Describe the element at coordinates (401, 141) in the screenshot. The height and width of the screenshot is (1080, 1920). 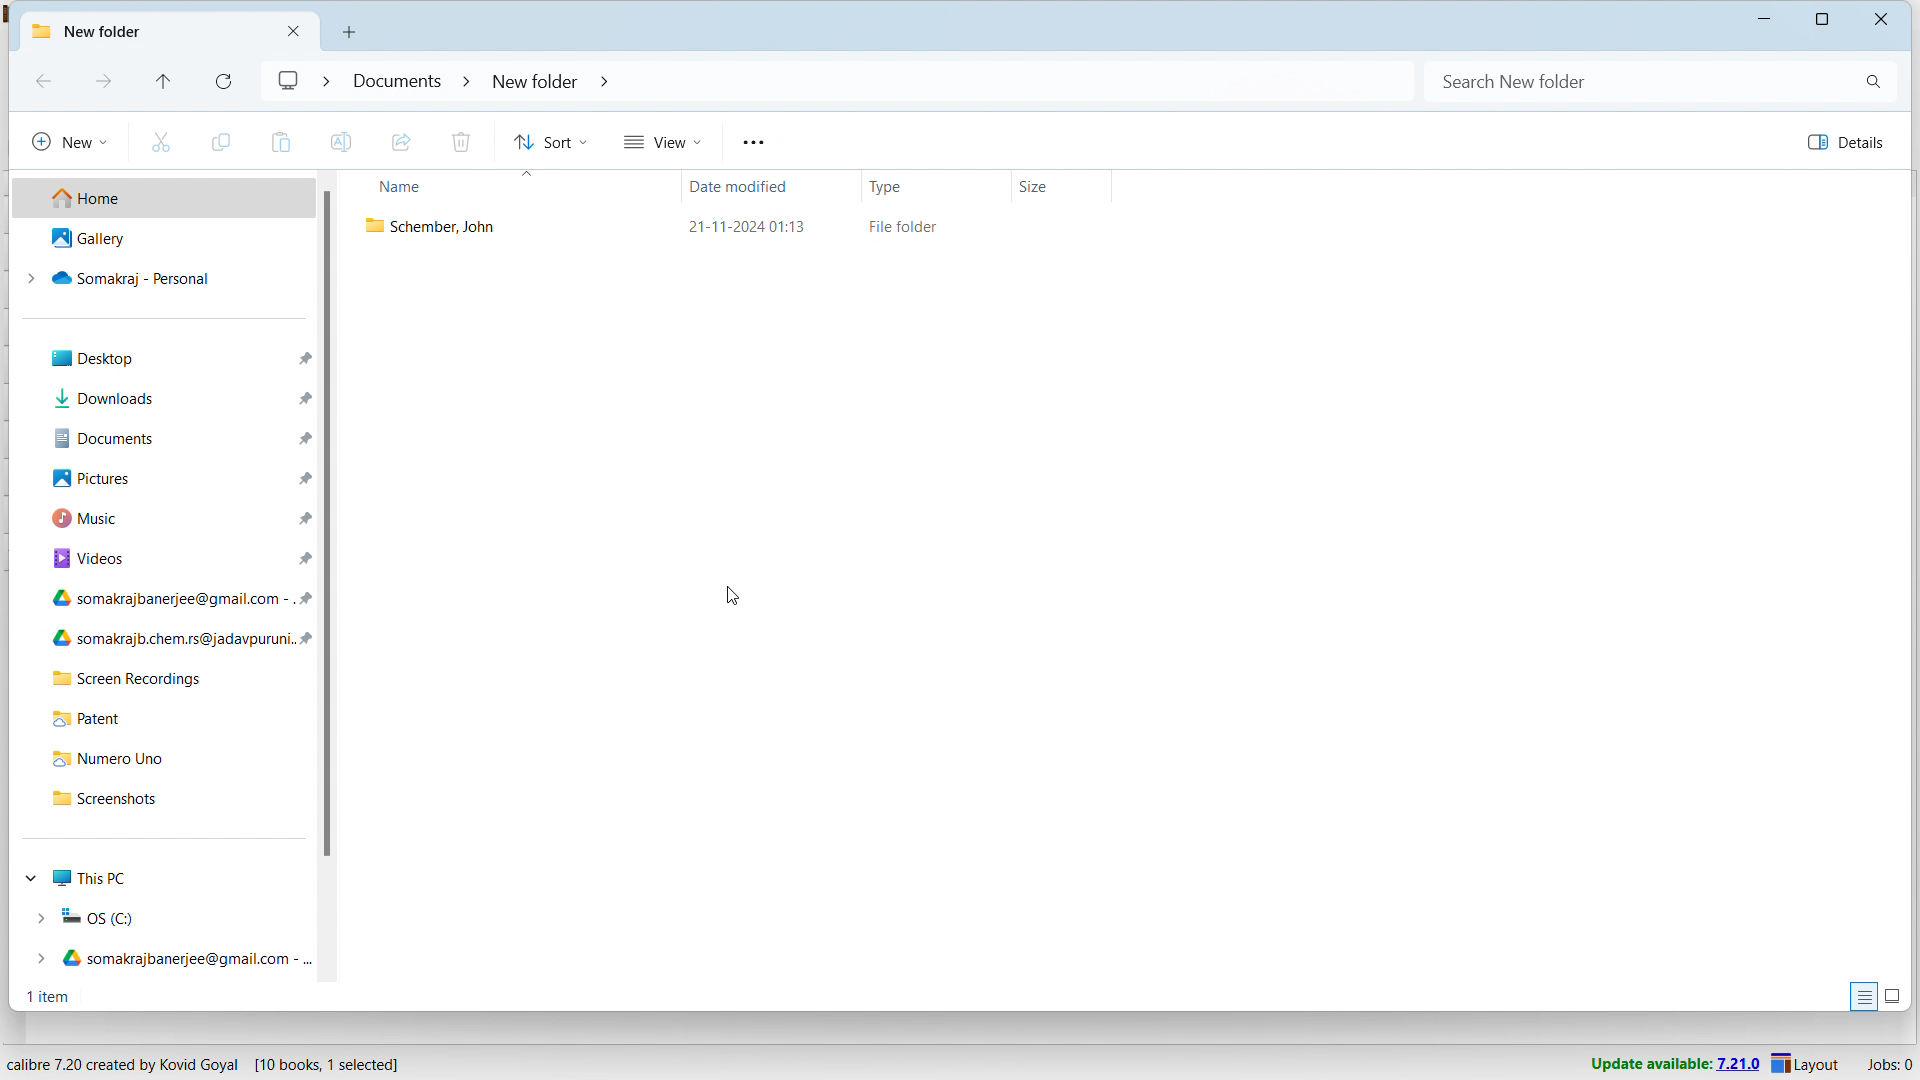
I see `share` at that location.